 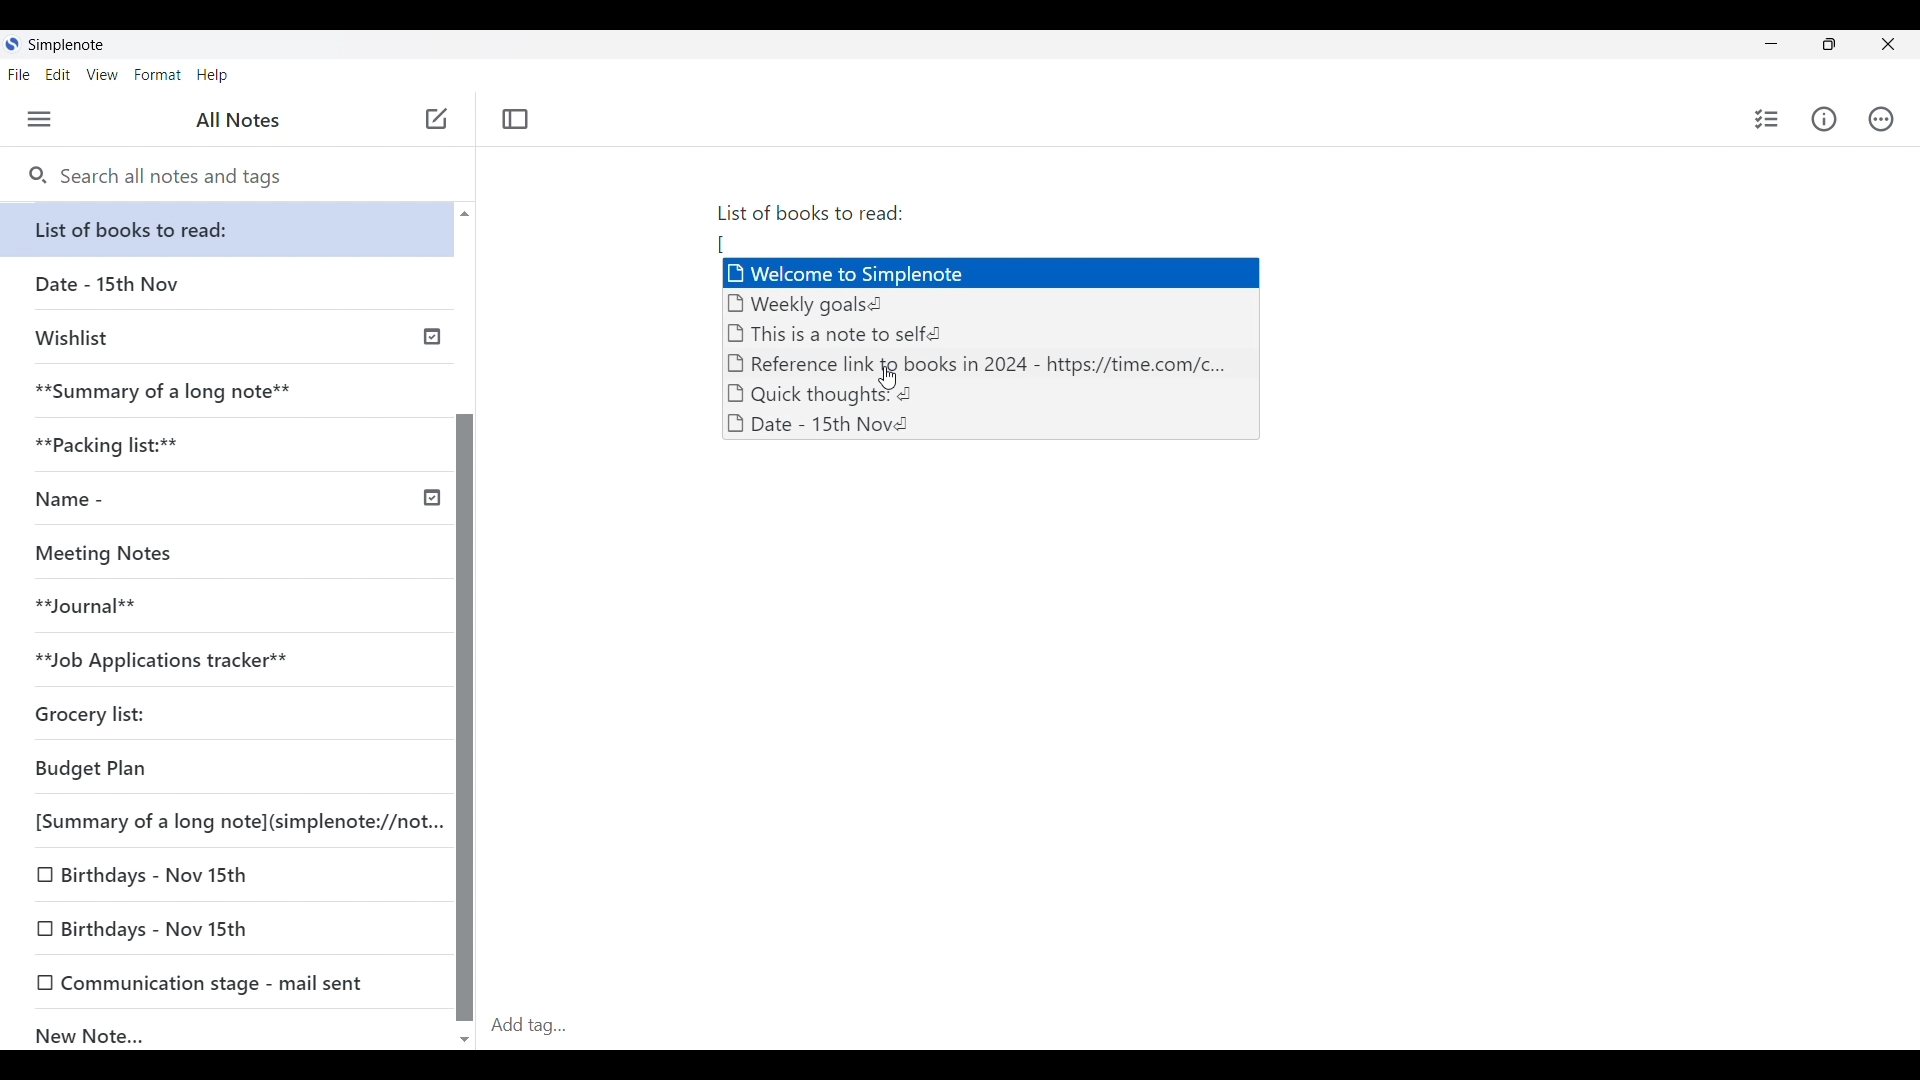 What do you see at coordinates (220, 717) in the screenshot?
I see `Grocery list:` at bounding box center [220, 717].